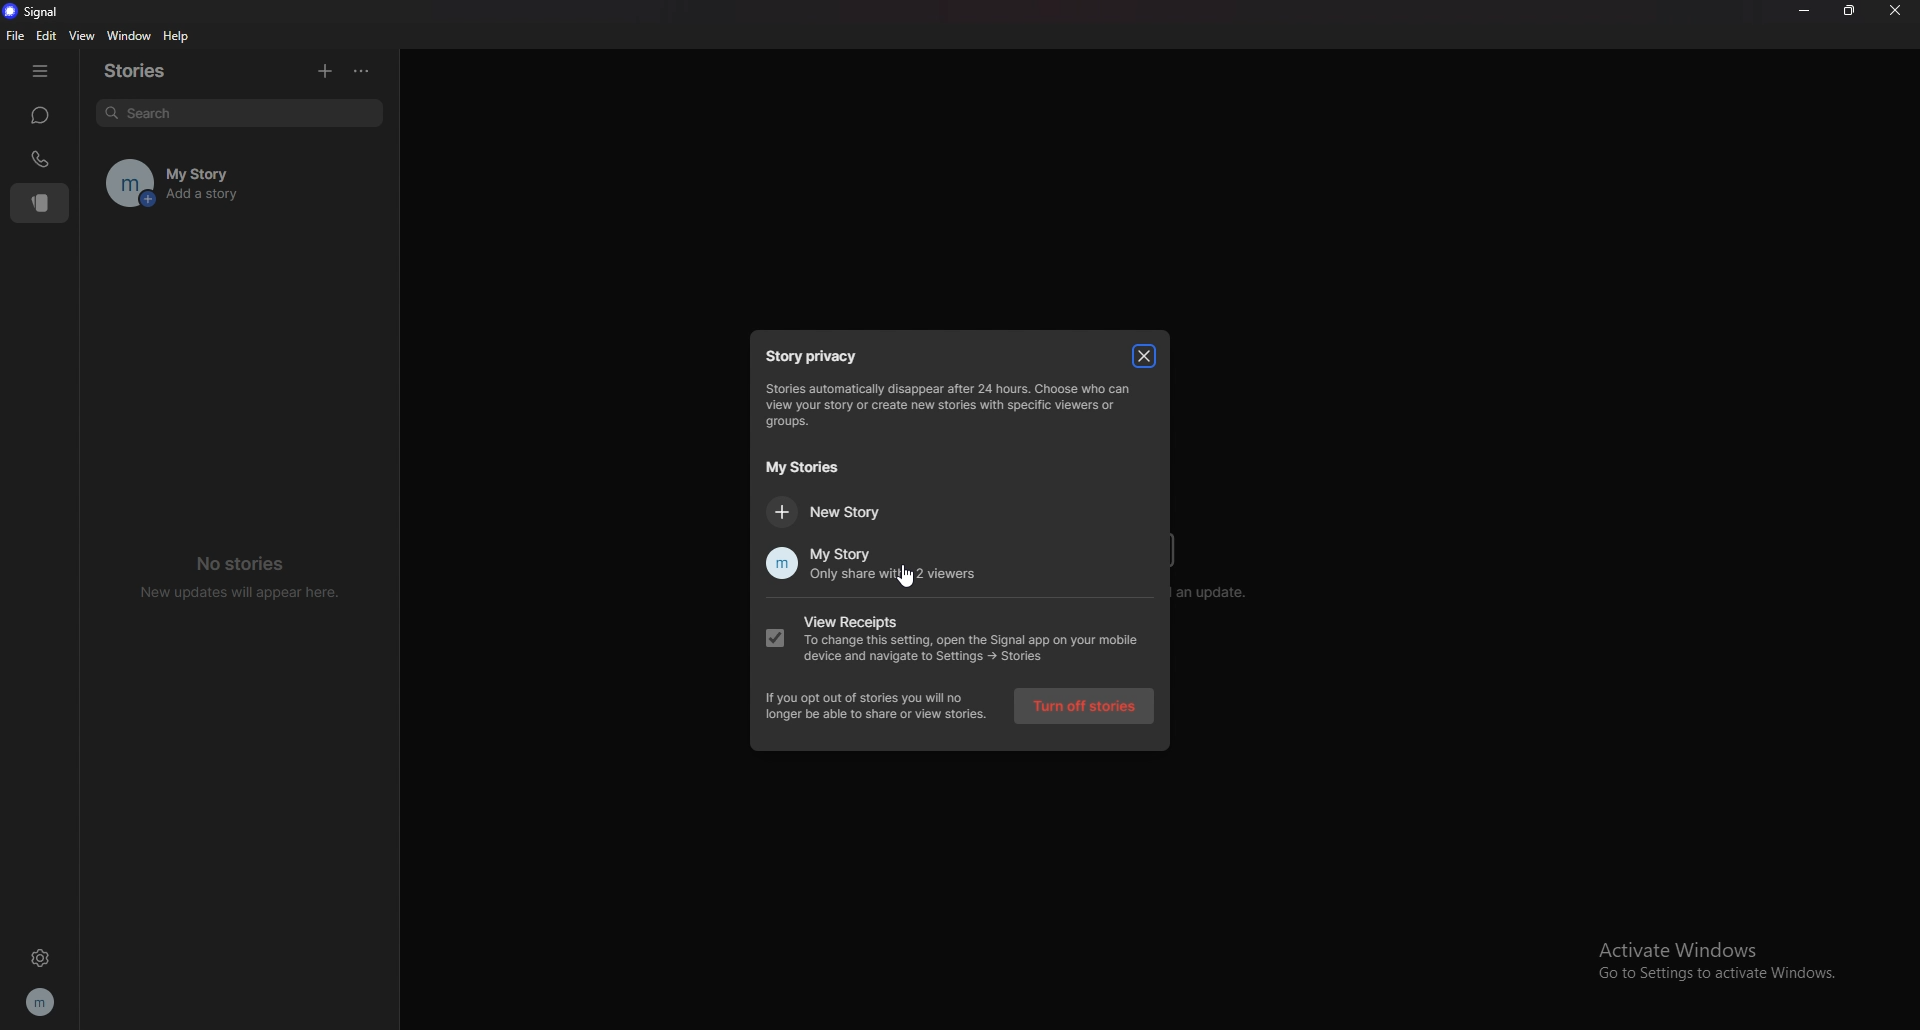 The width and height of the screenshot is (1920, 1030). What do you see at coordinates (774, 638) in the screenshot?
I see `checkbox` at bounding box center [774, 638].